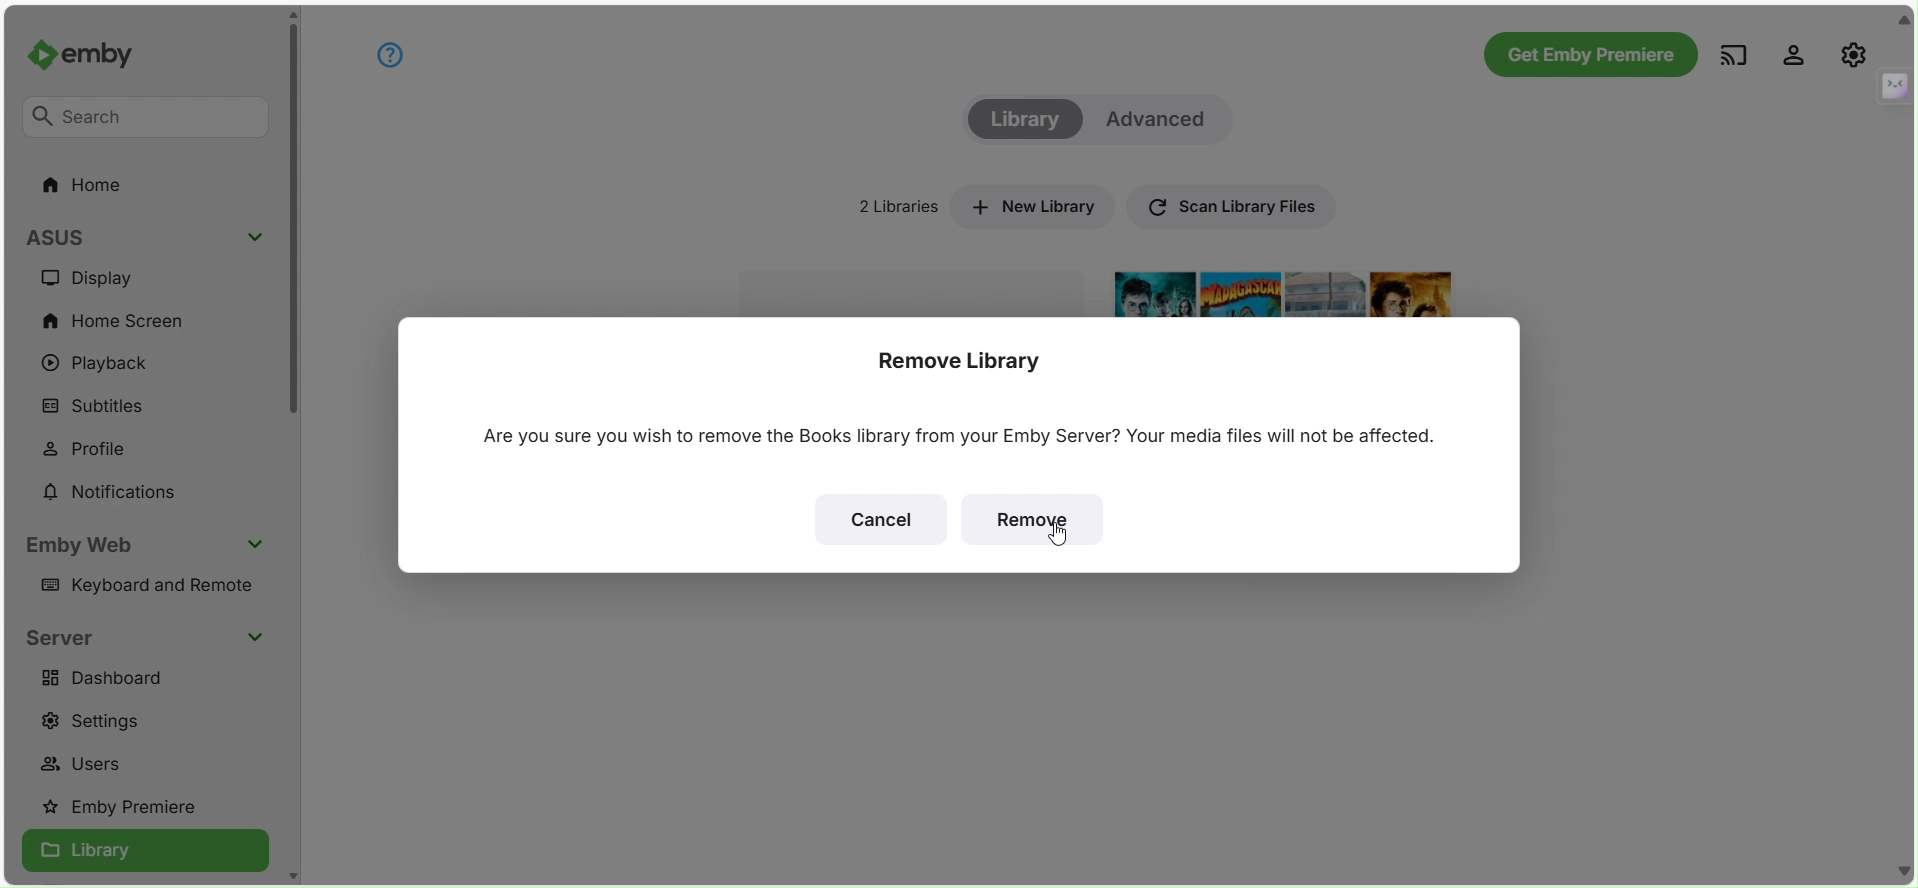  Describe the element at coordinates (951, 436) in the screenshot. I see `Are you sure you wish to remove the Books library from your Emby Server? Your media files will not be affected.` at that location.